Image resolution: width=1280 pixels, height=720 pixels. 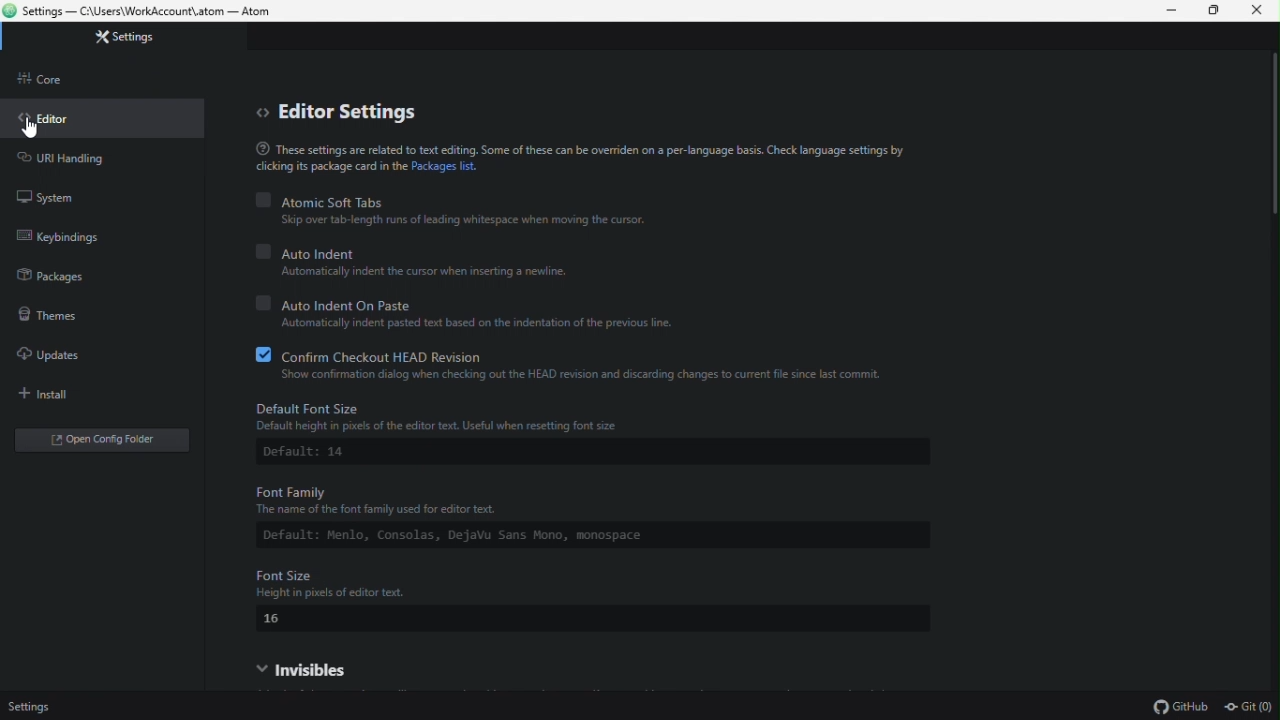 I want to click on auto indent, so click(x=415, y=251).